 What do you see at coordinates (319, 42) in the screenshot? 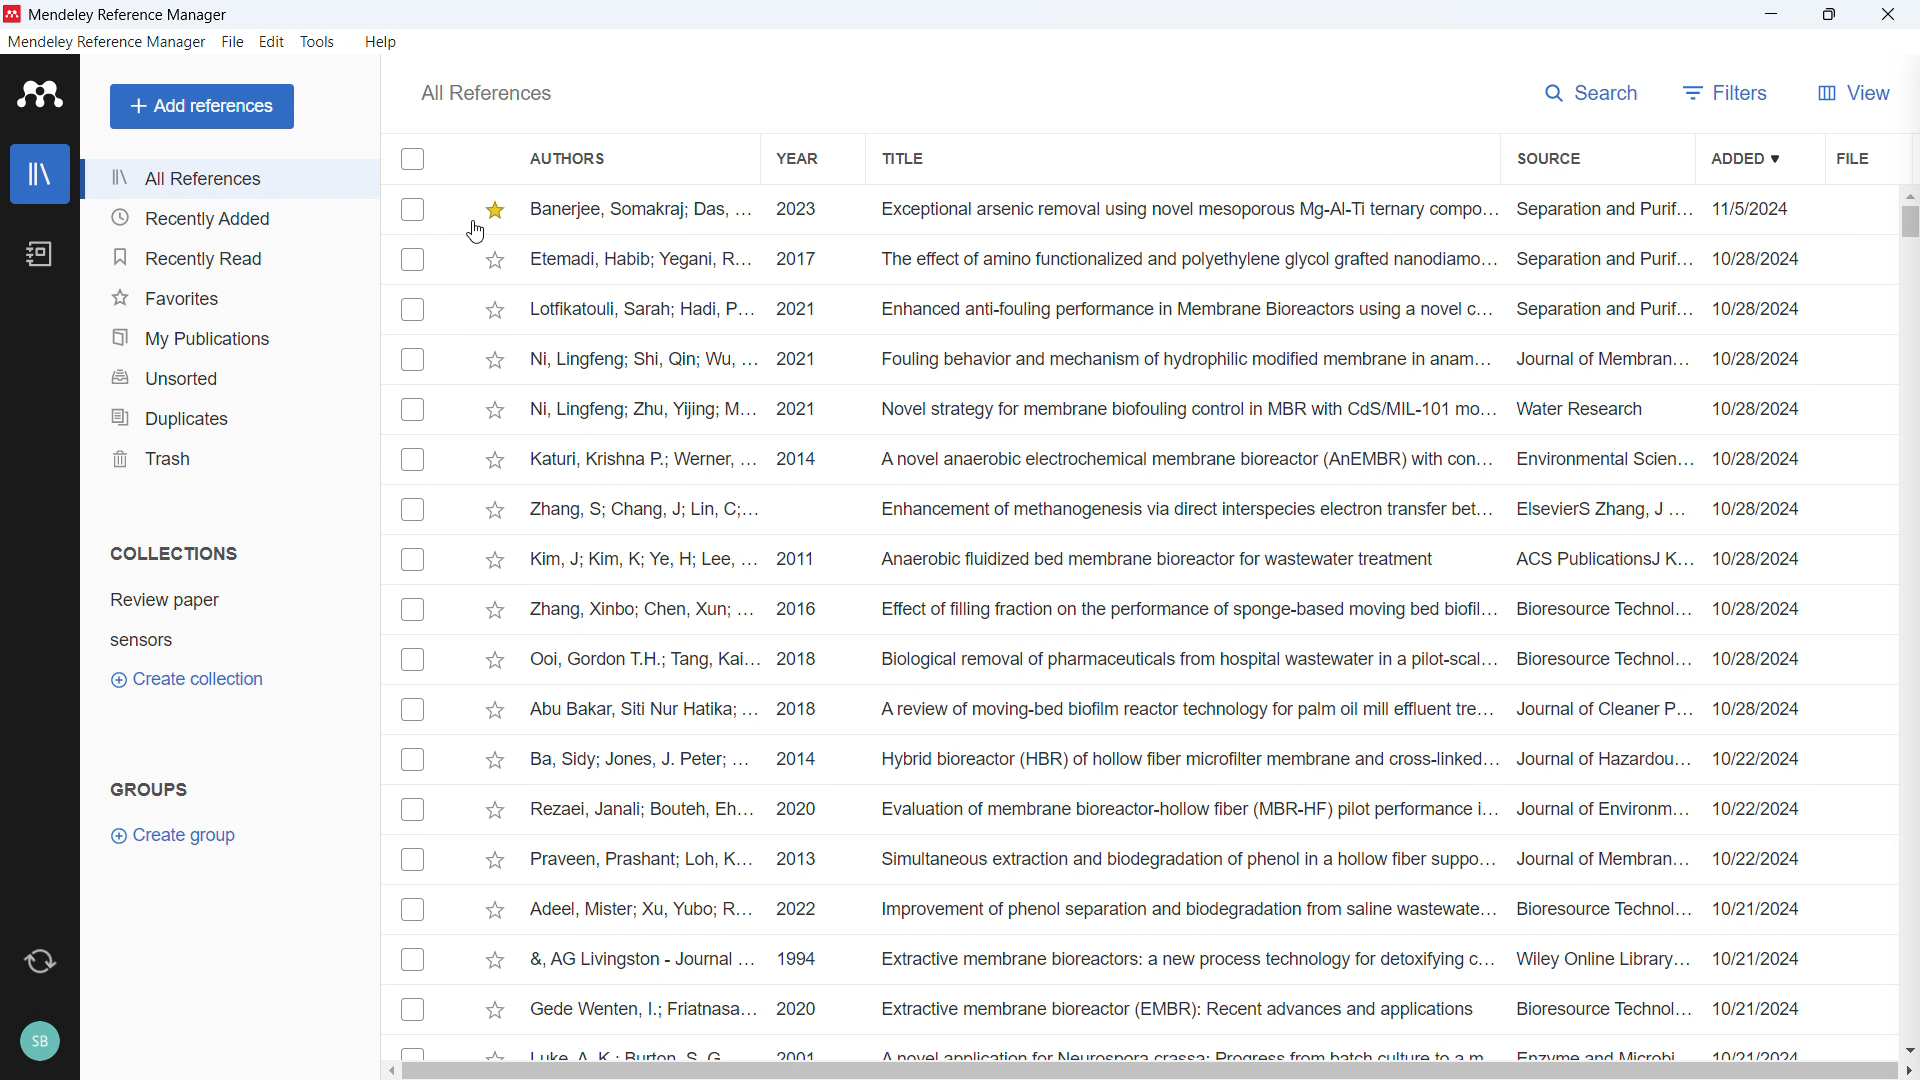
I see `tools` at bounding box center [319, 42].